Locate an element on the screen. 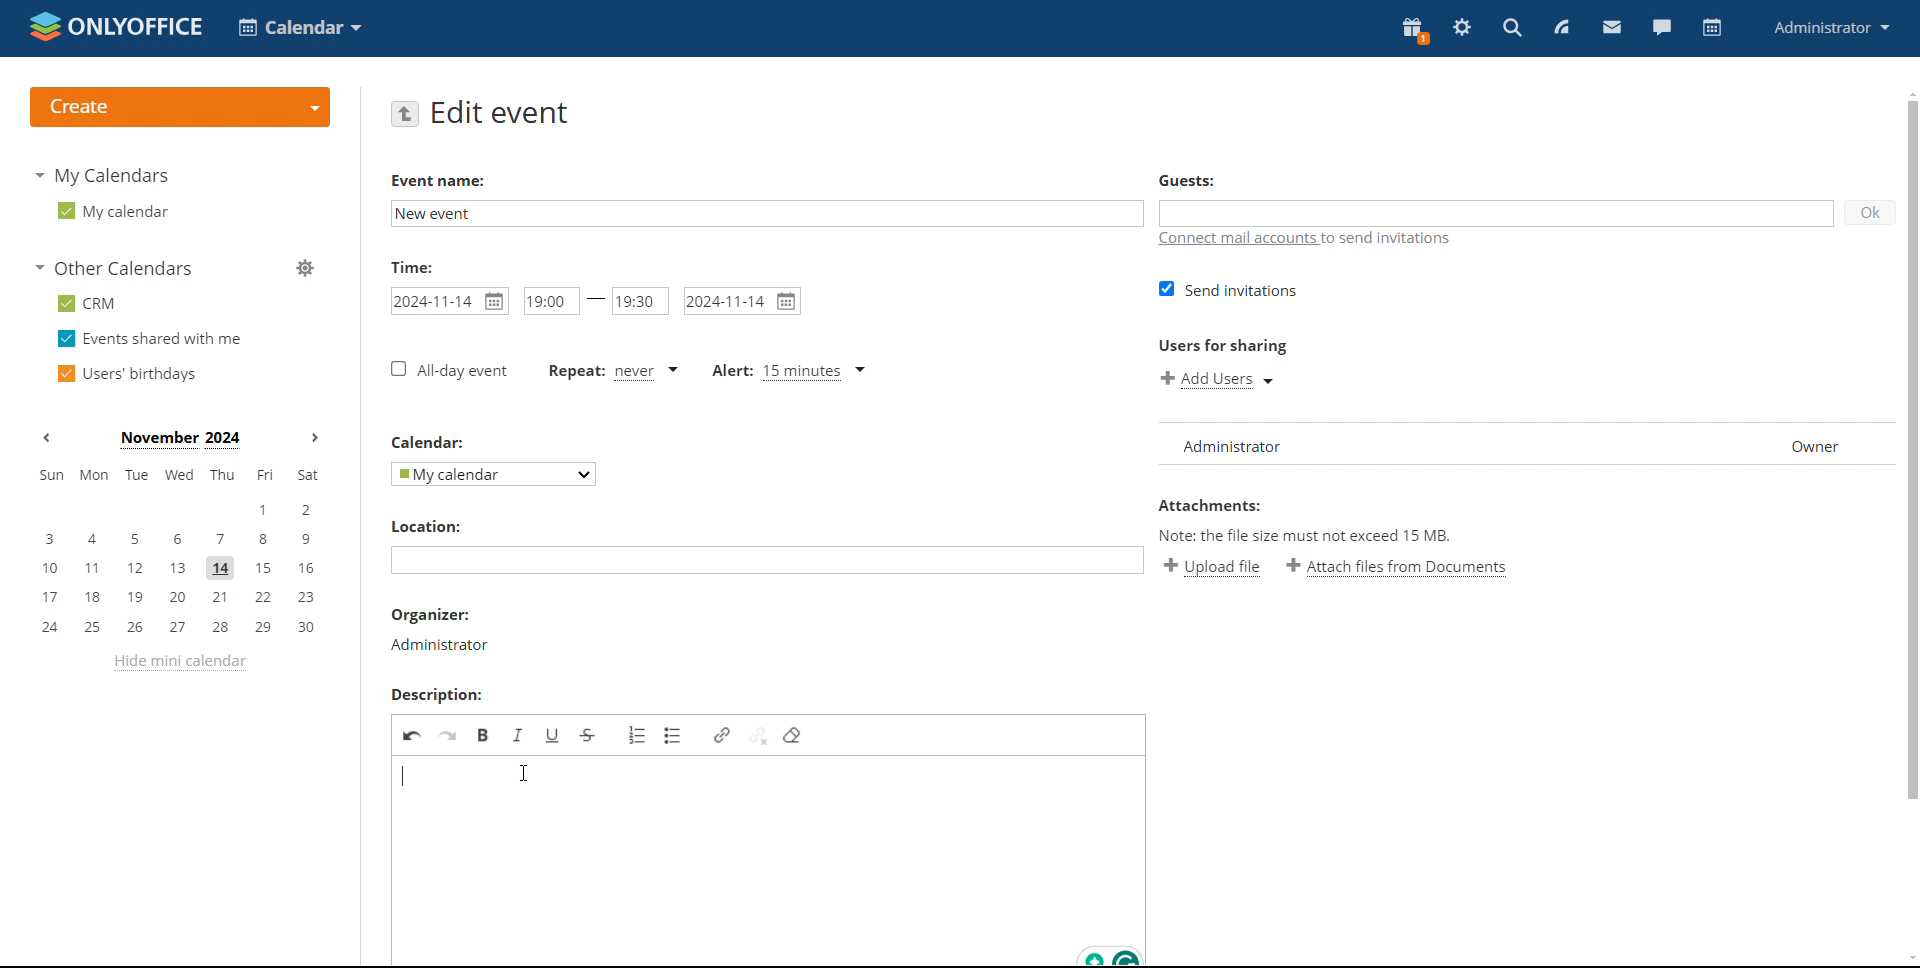  search is located at coordinates (1510, 29).